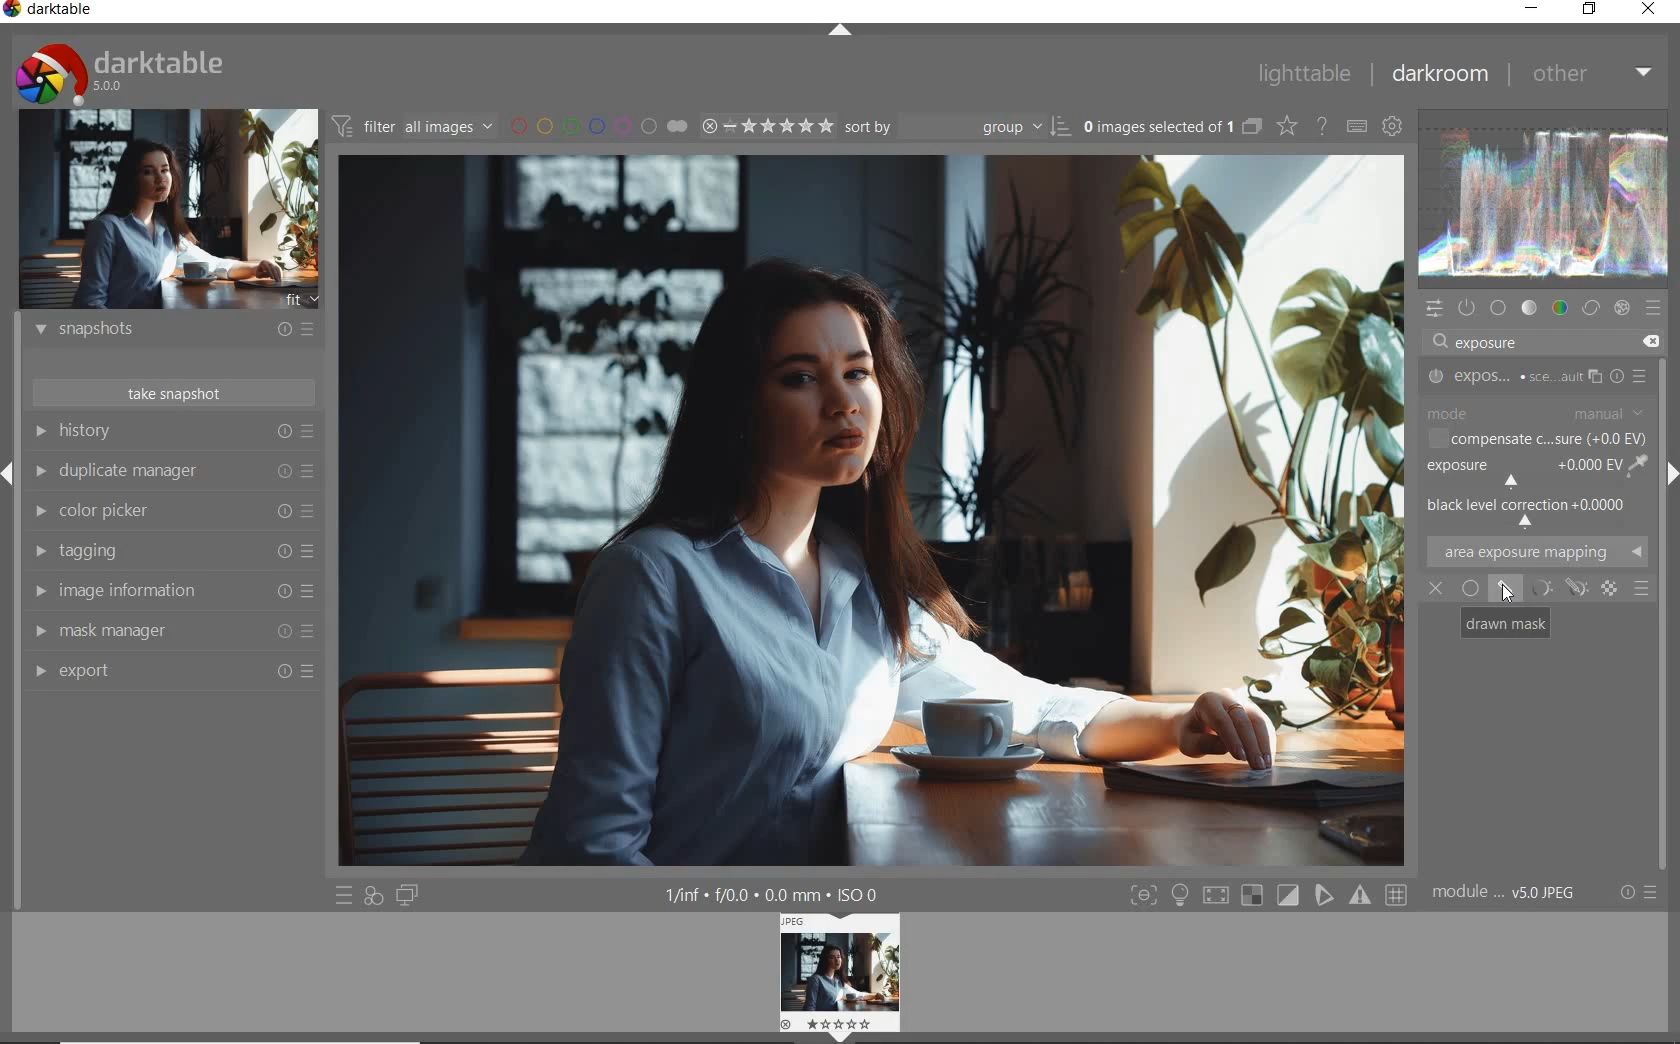  I want to click on quick access panel, so click(1435, 309).